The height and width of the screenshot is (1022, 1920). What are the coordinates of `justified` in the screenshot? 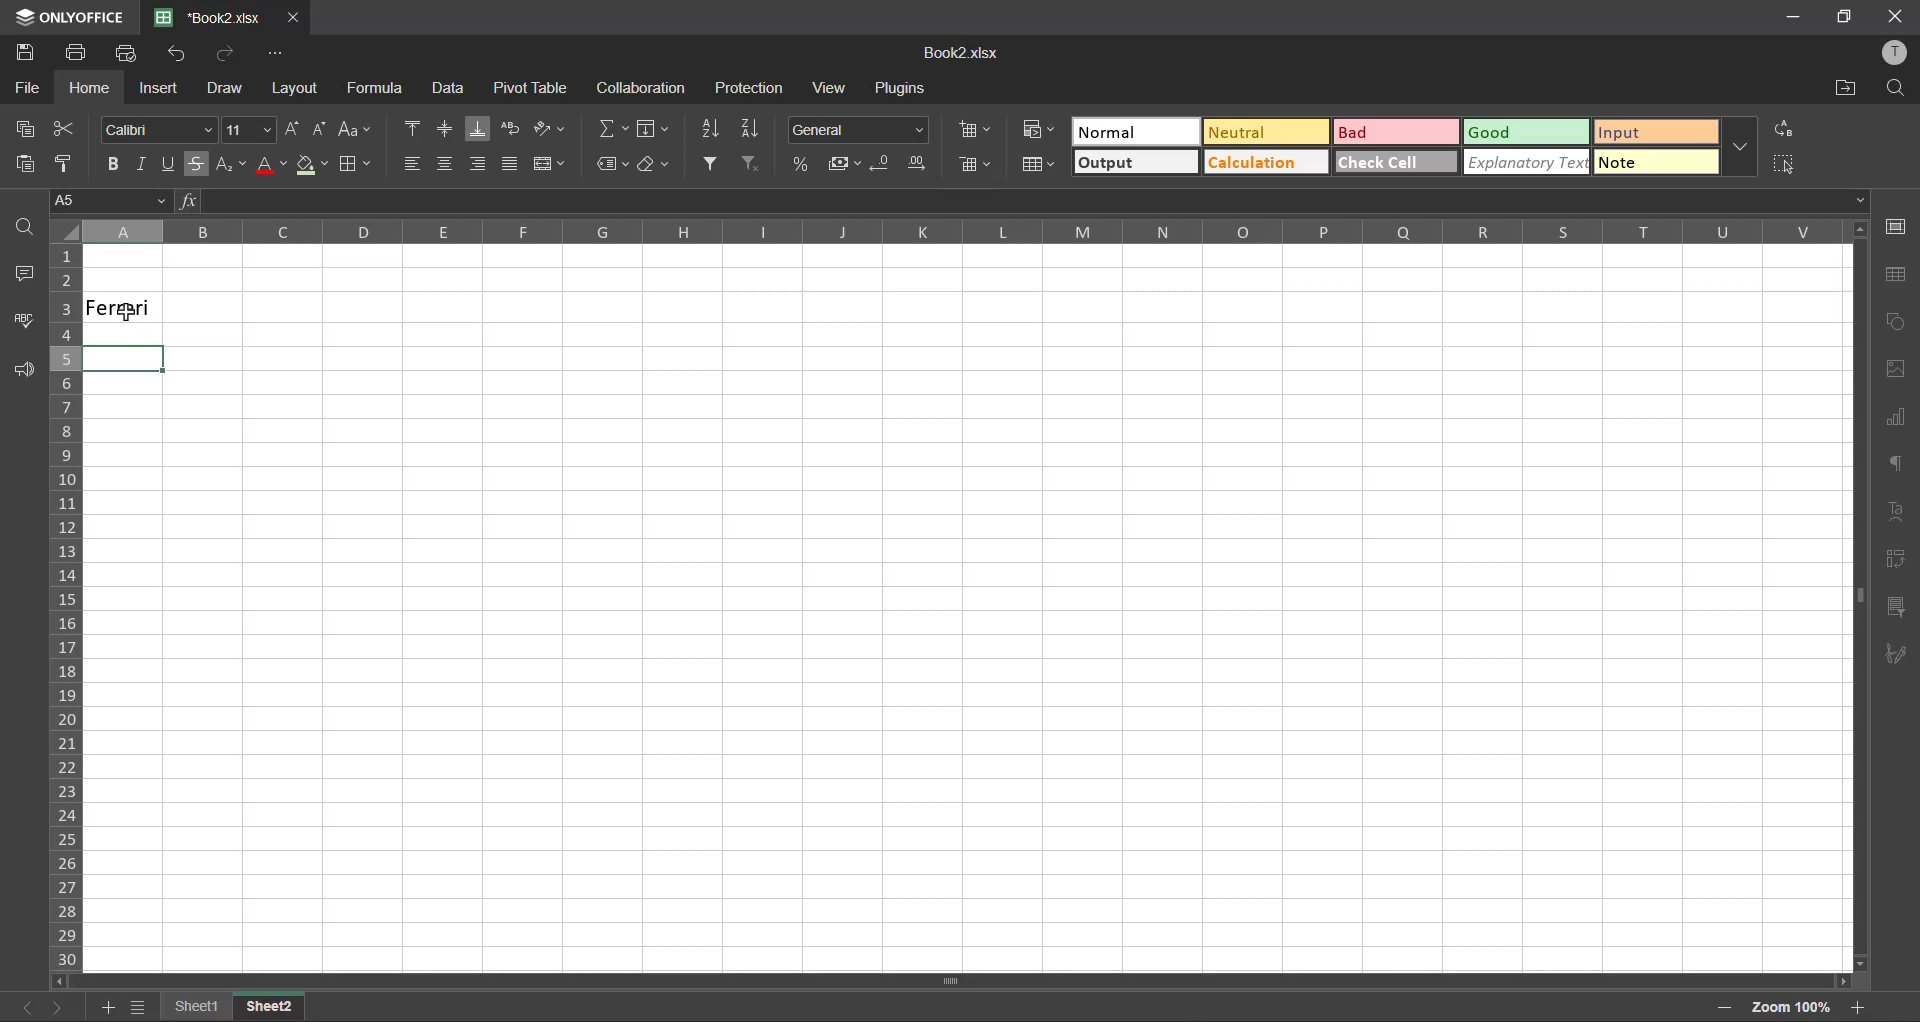 It's located at (513, 164).